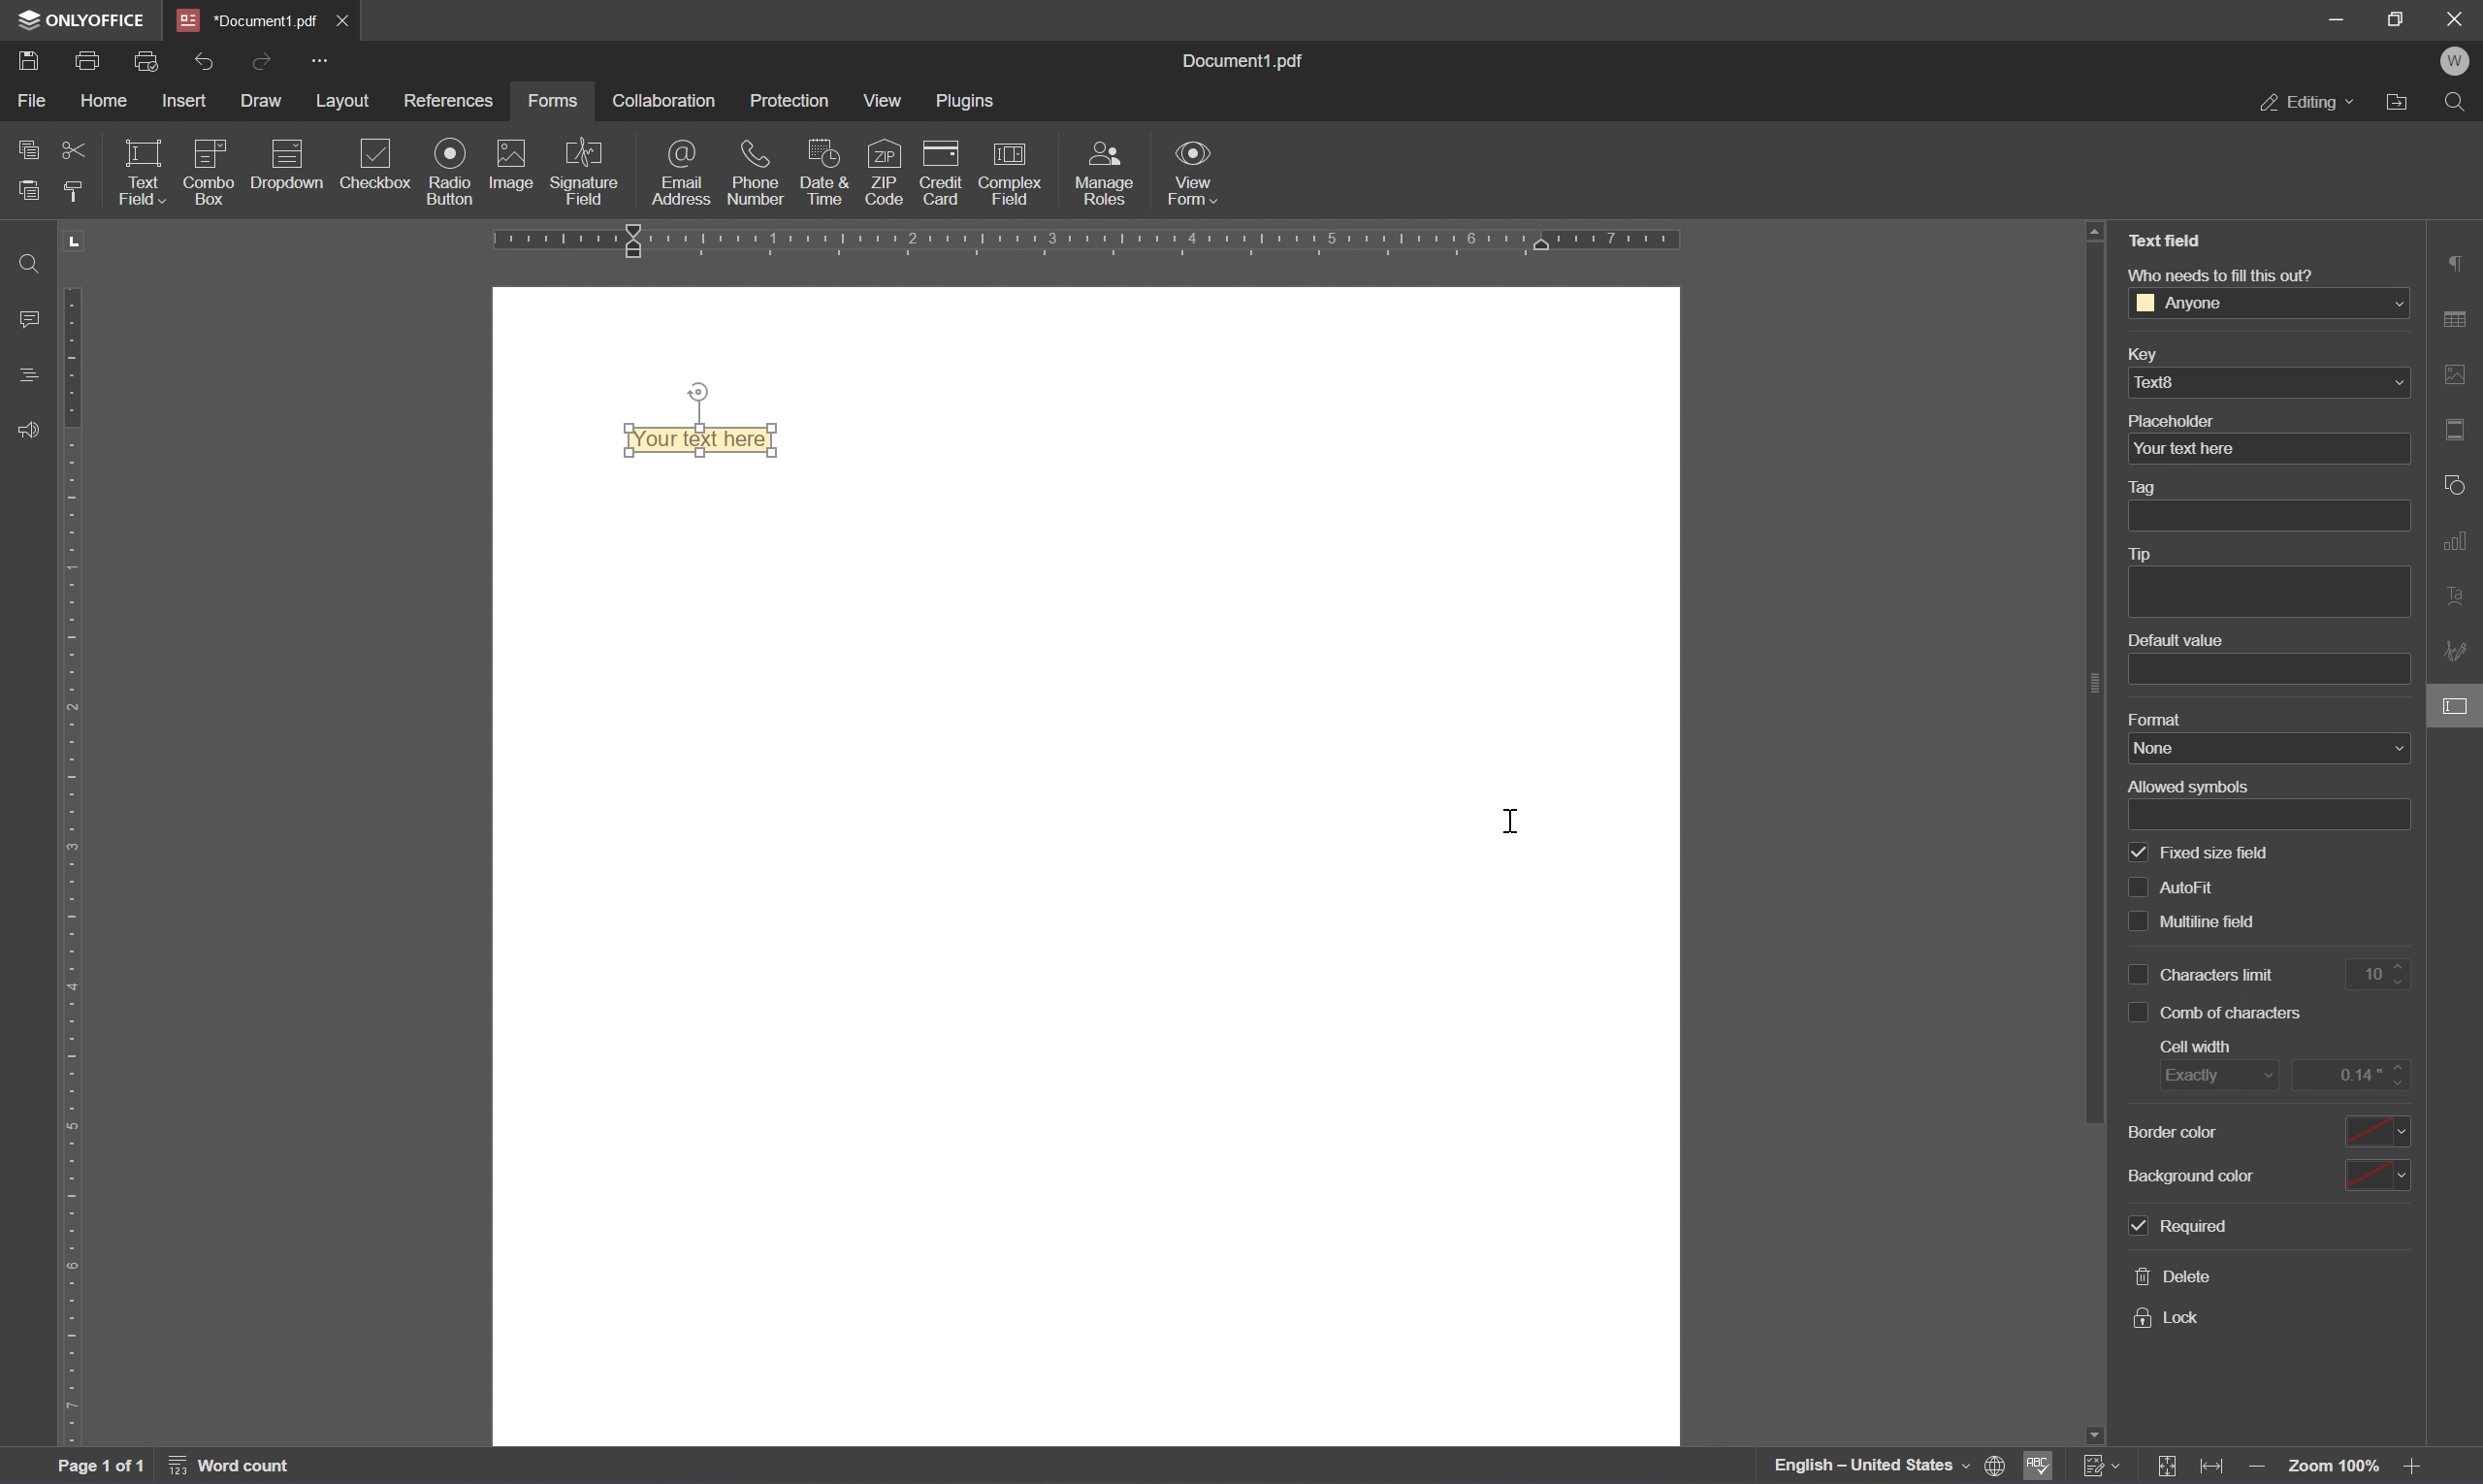 This screenshot has width=2483, height=1484. What do you see at coordinates (2272, 1176) in the screenshot?
I see `background color` at bounding box center [2272, 1176].